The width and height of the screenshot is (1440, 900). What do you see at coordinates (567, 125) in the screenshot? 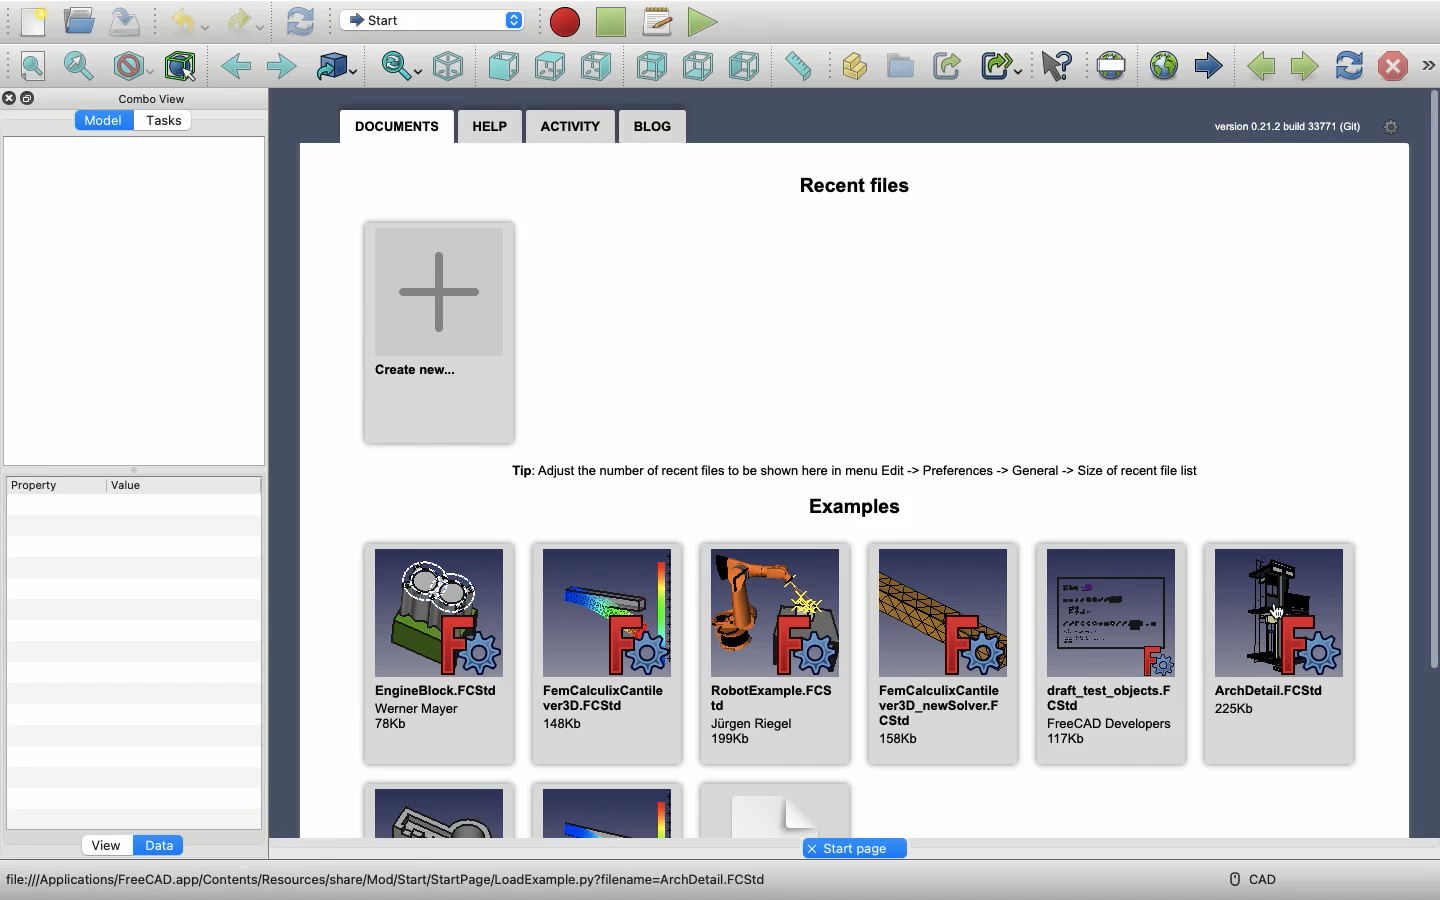
I see `Activity` at bounding box center [567, 125].